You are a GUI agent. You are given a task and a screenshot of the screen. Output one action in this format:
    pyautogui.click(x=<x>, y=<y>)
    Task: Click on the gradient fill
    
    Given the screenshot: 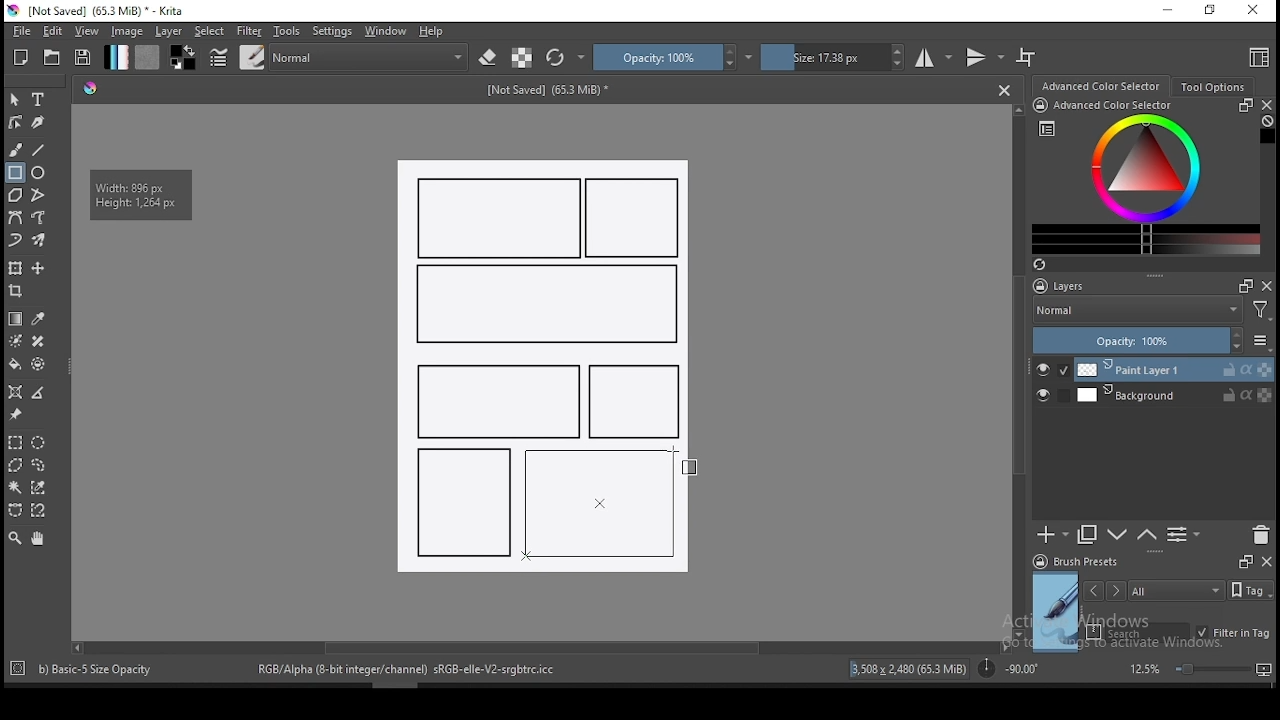 What is the action you would take?
    pyautogui.click(x=116, y=57)
    